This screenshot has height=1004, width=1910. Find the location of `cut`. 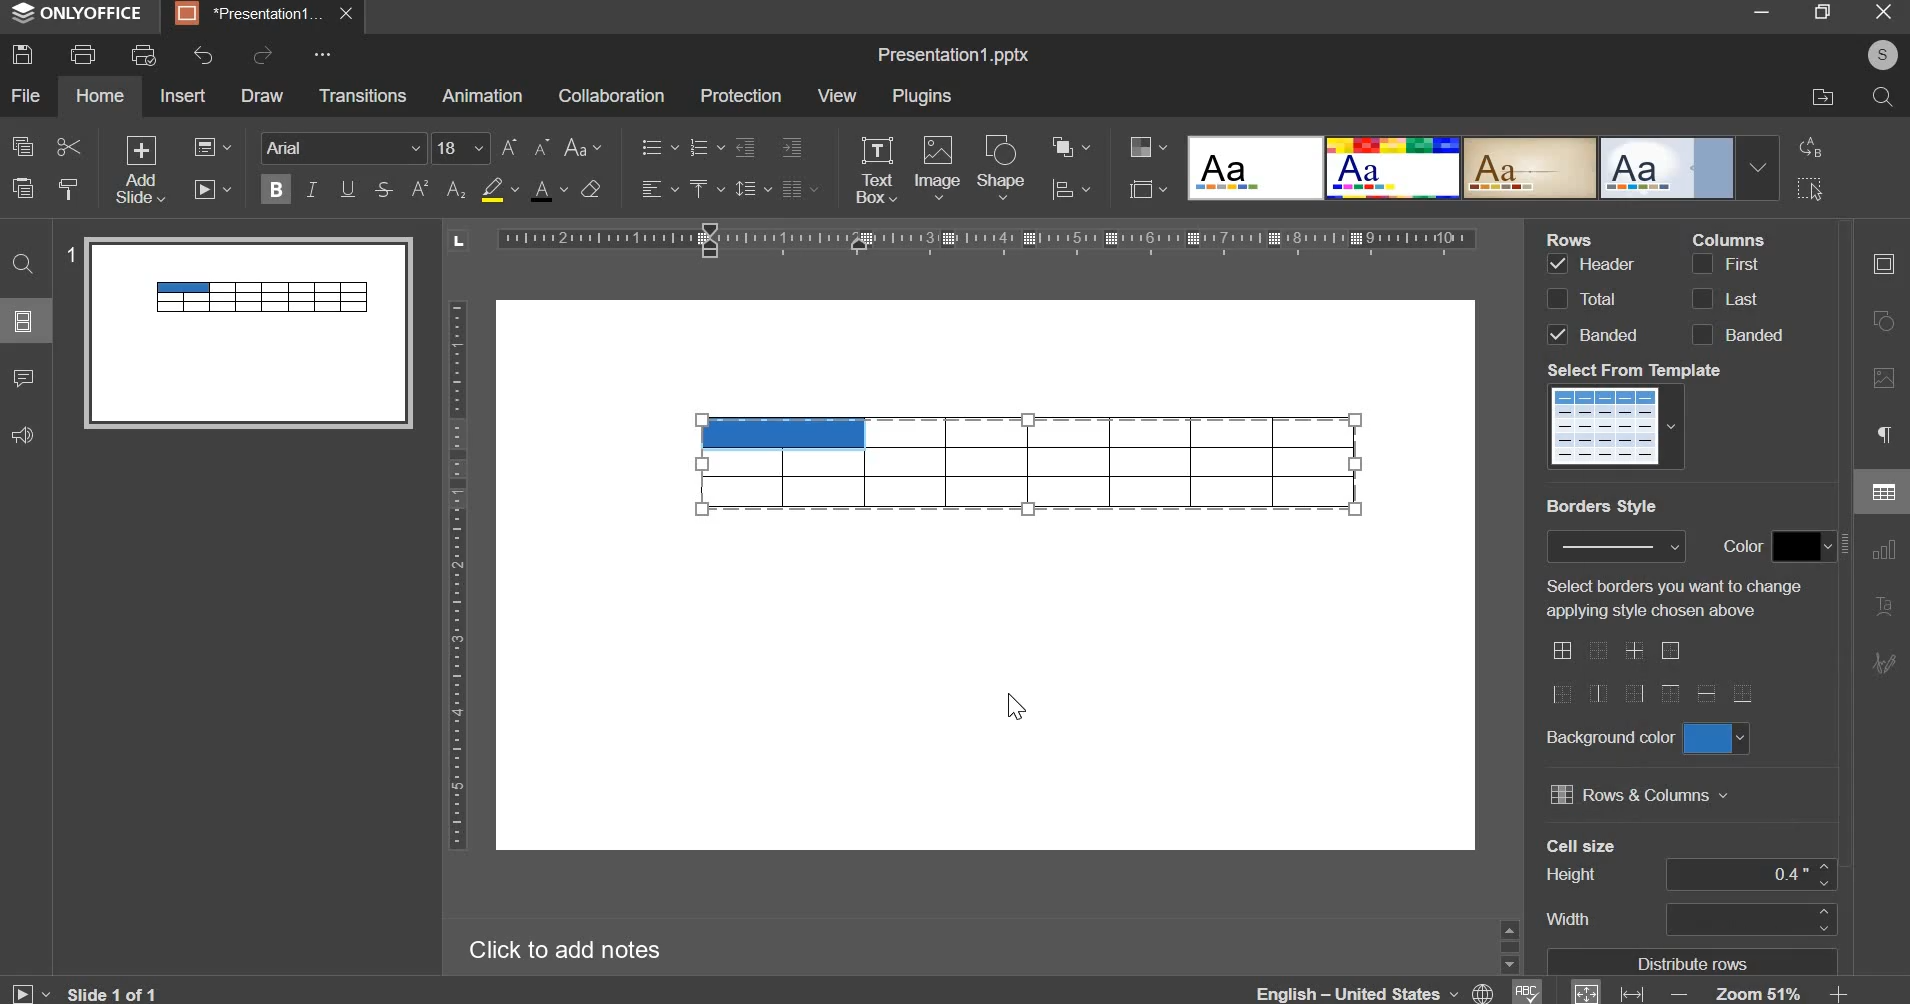

cut is located at coordinates (67, 148).